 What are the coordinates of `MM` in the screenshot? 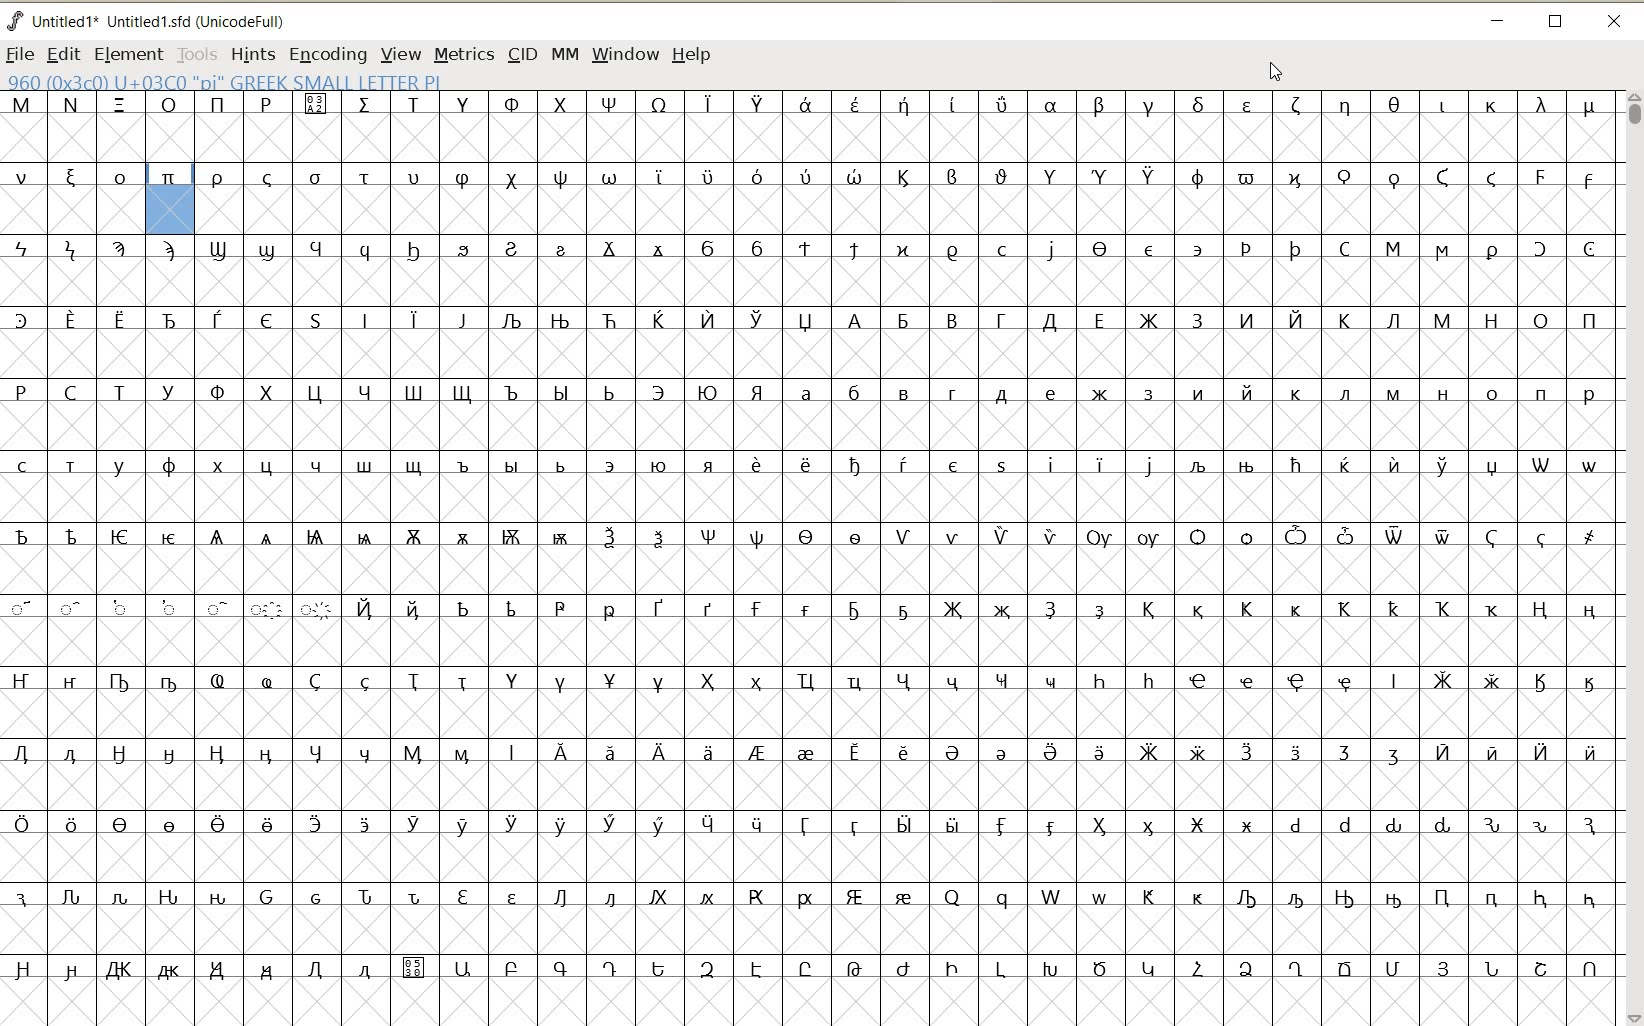 It's located at (564, 53).